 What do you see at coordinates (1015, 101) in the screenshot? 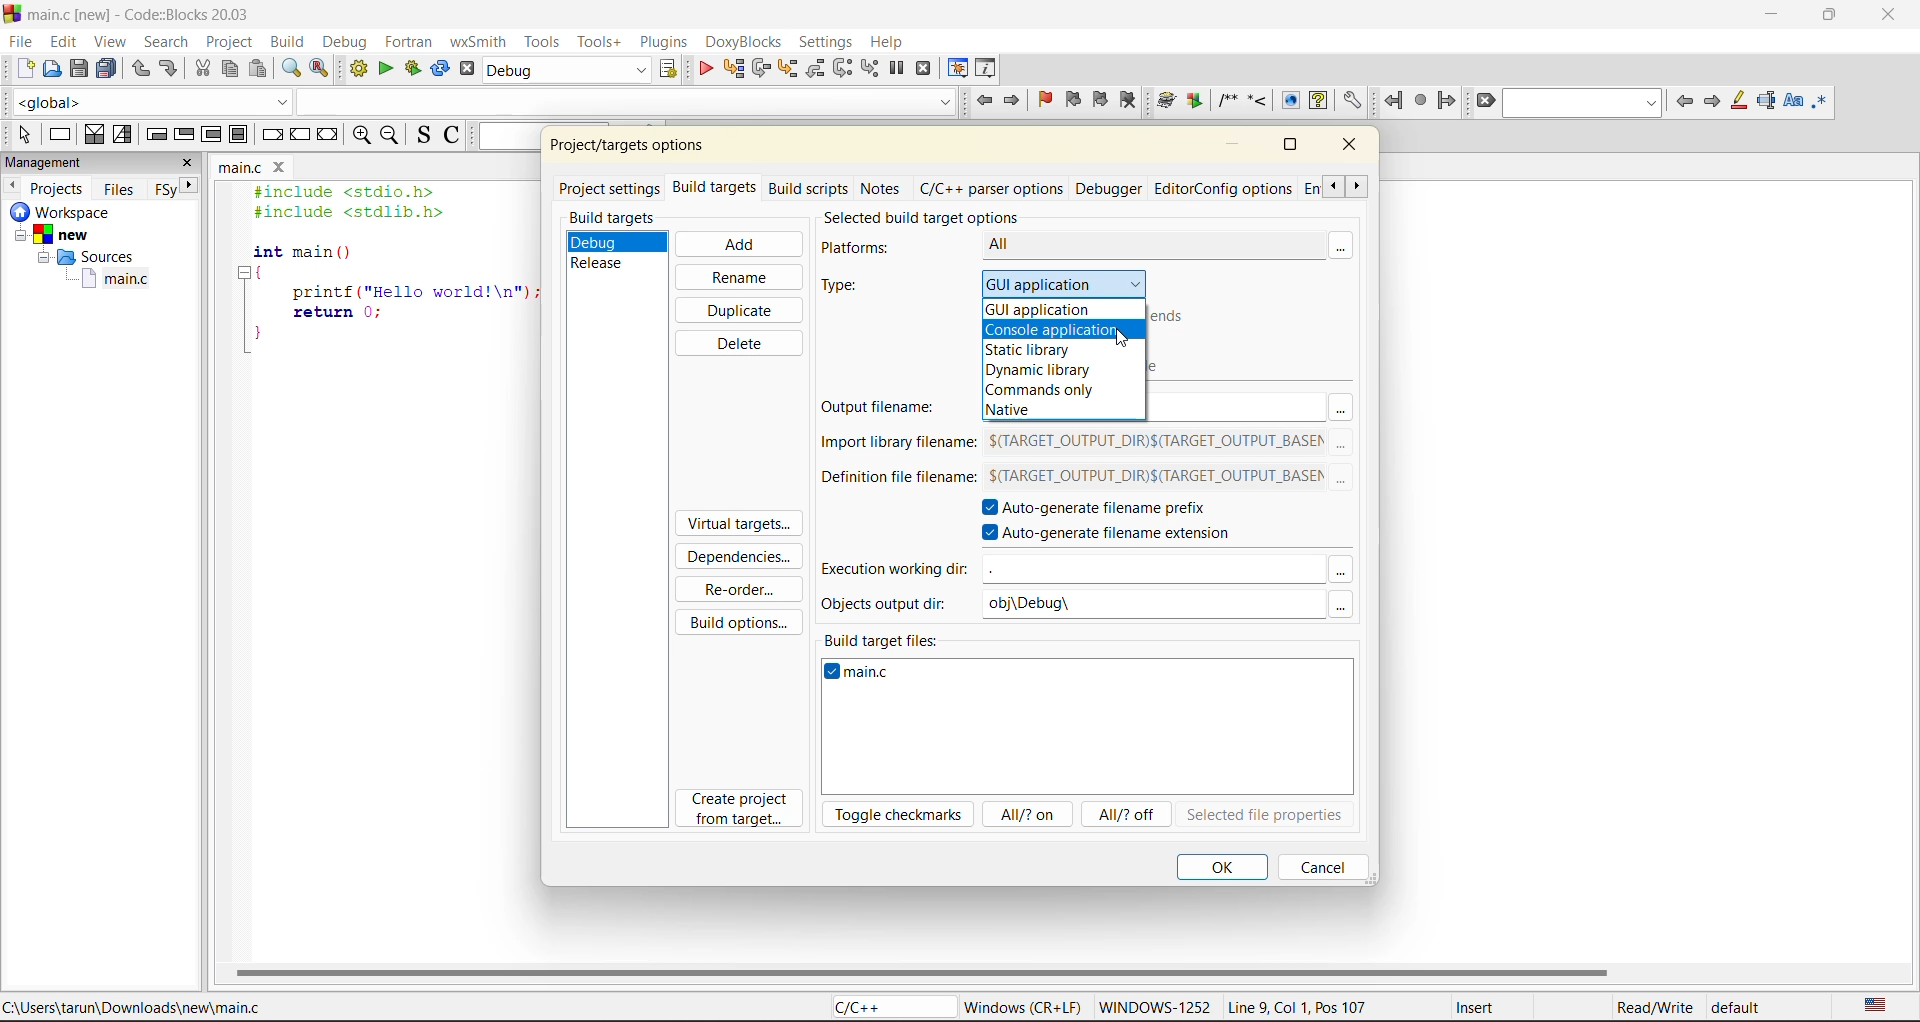
I see `jump forward` at bounding box center [1015, 101].